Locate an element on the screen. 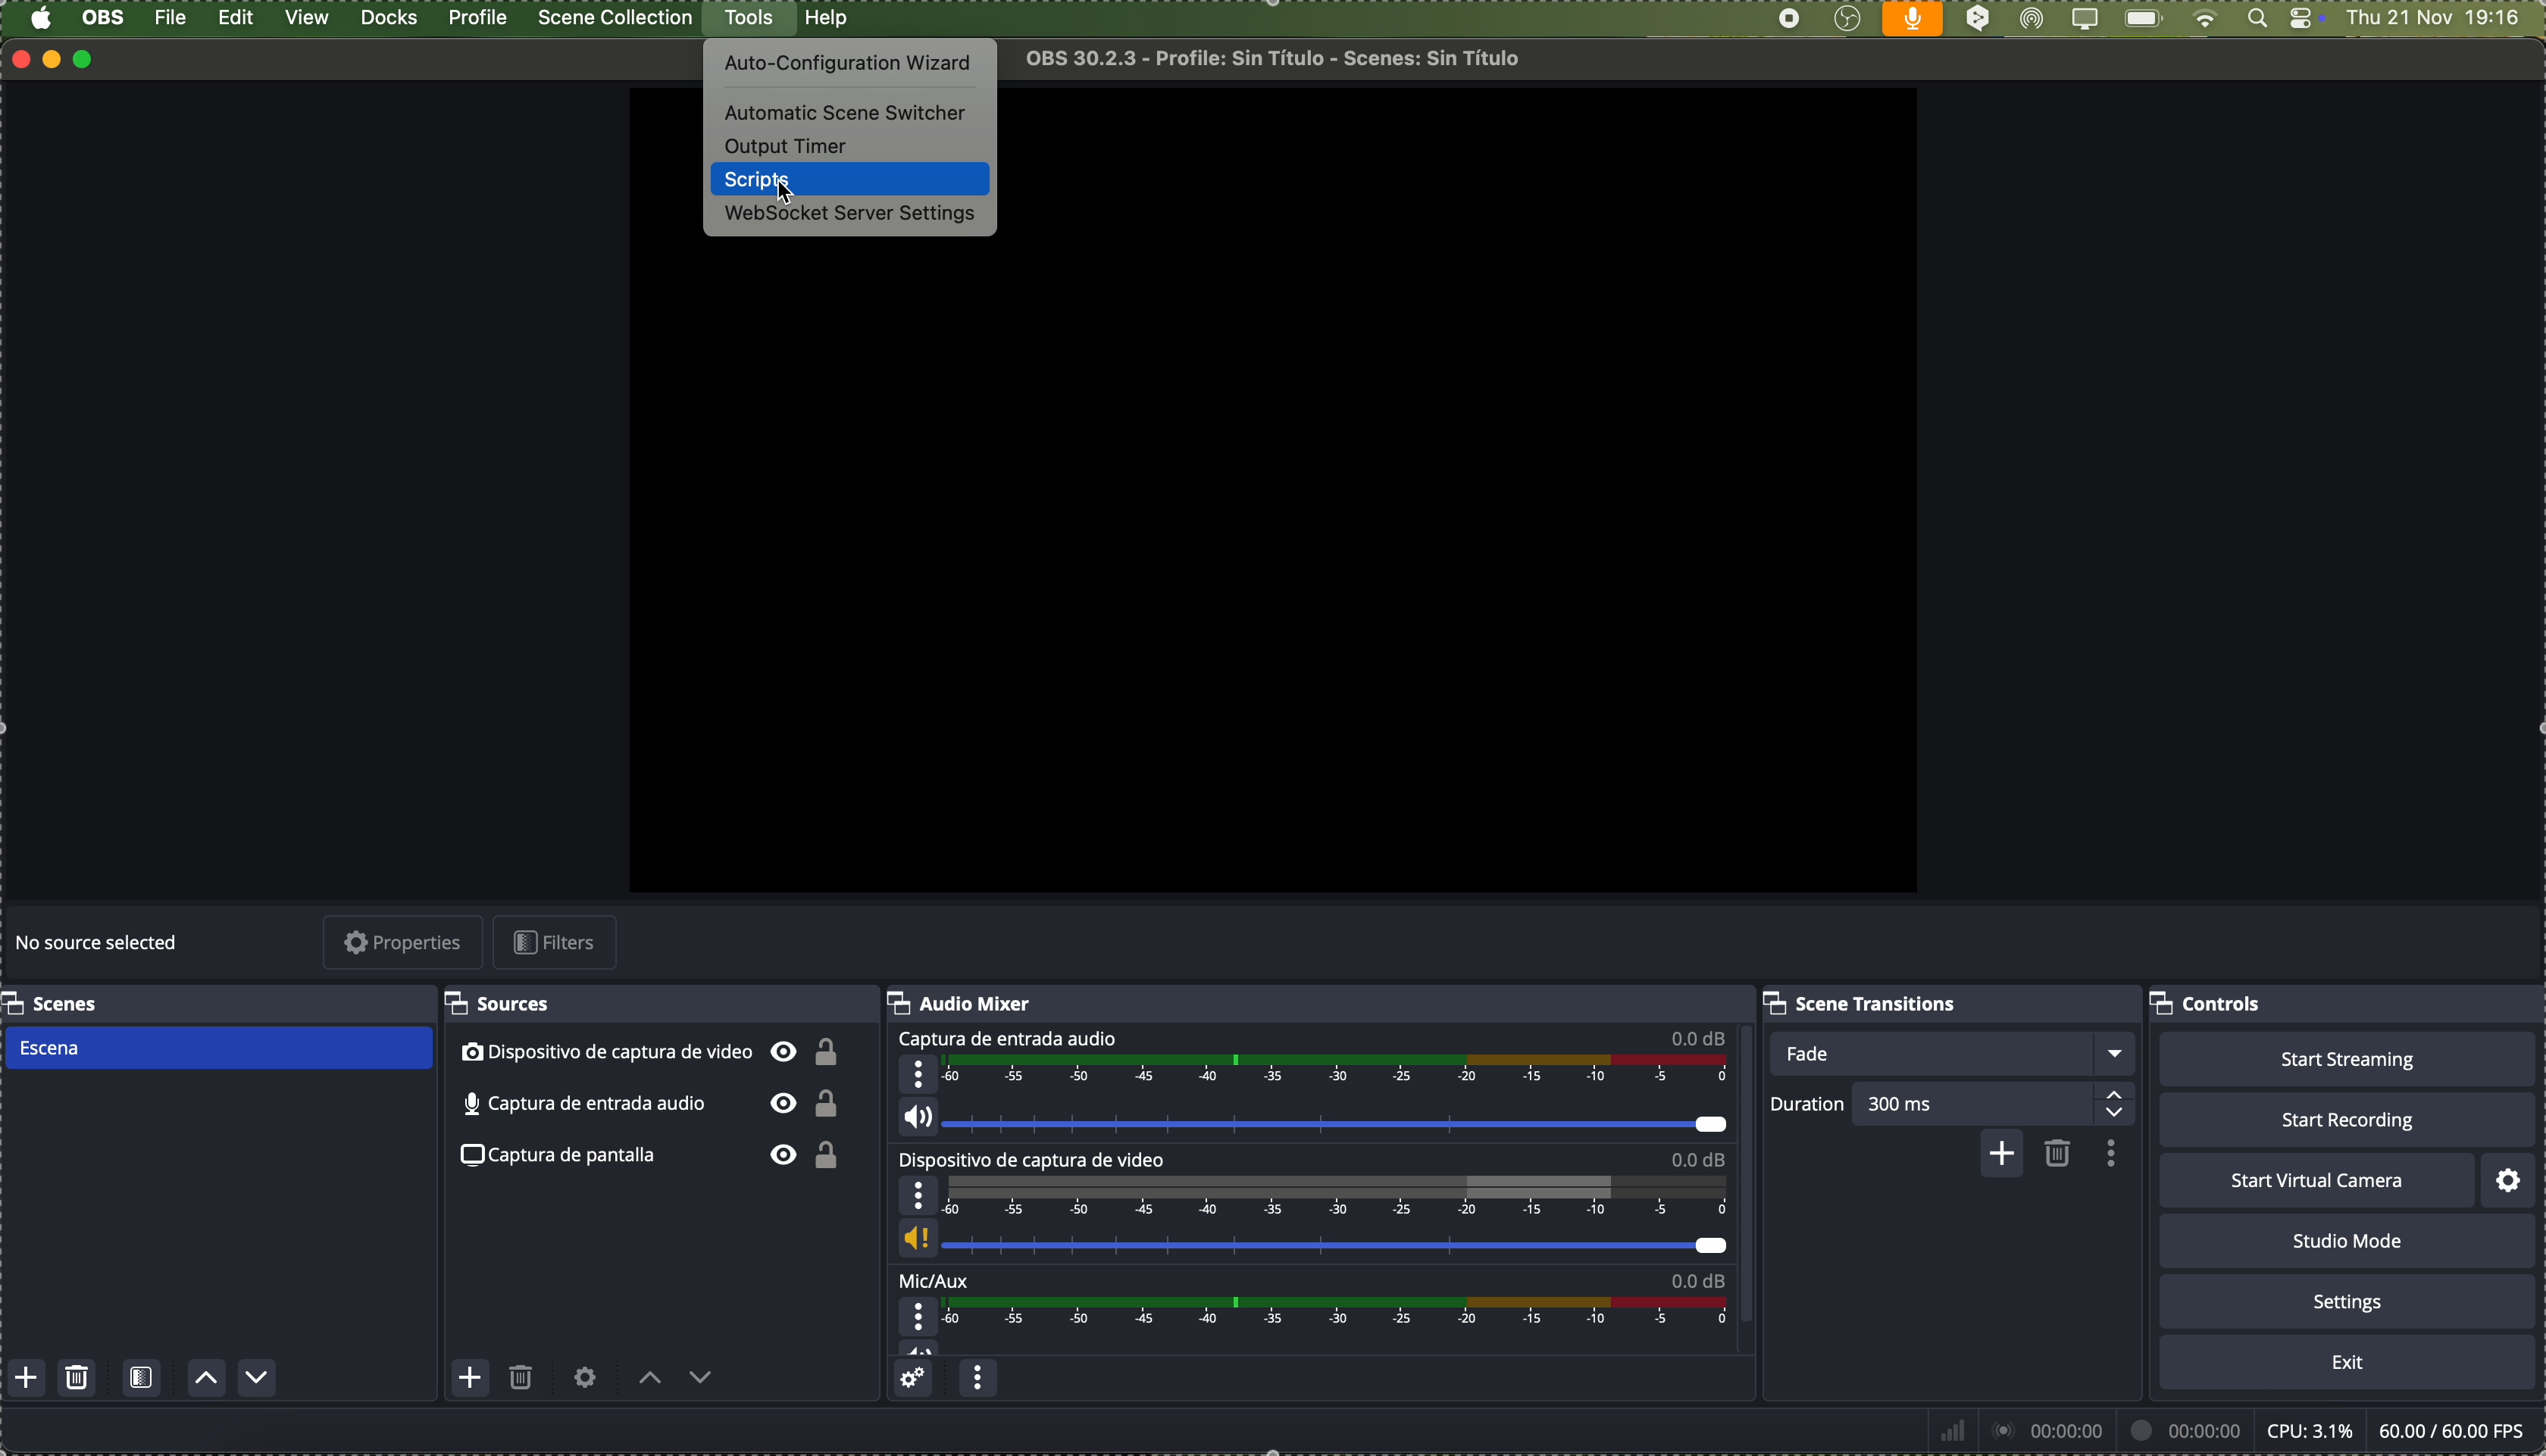 The image size is (2546, 1456). move scene down is located at coordinates (258, 1378).